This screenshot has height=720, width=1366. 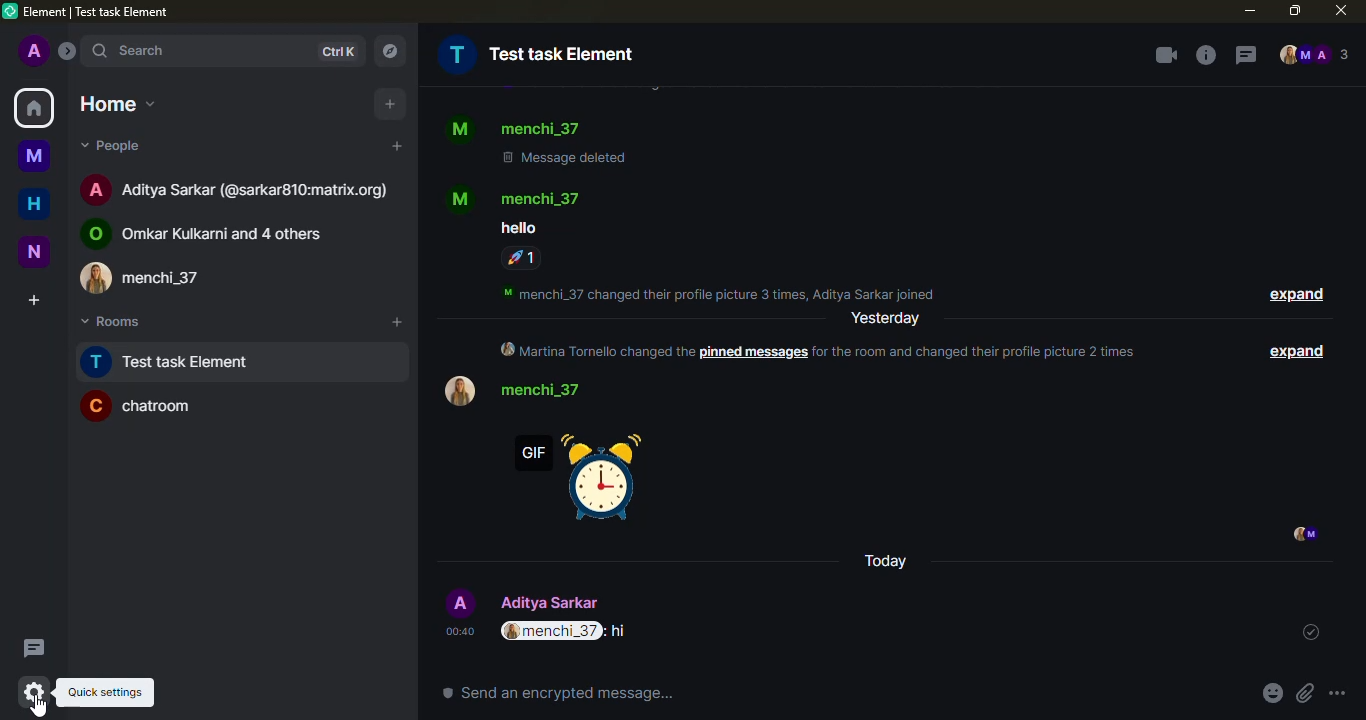 What do you see at coordinates (520, 258) in the screenshot?
I see `reactions` at bounding box center [520, 258].